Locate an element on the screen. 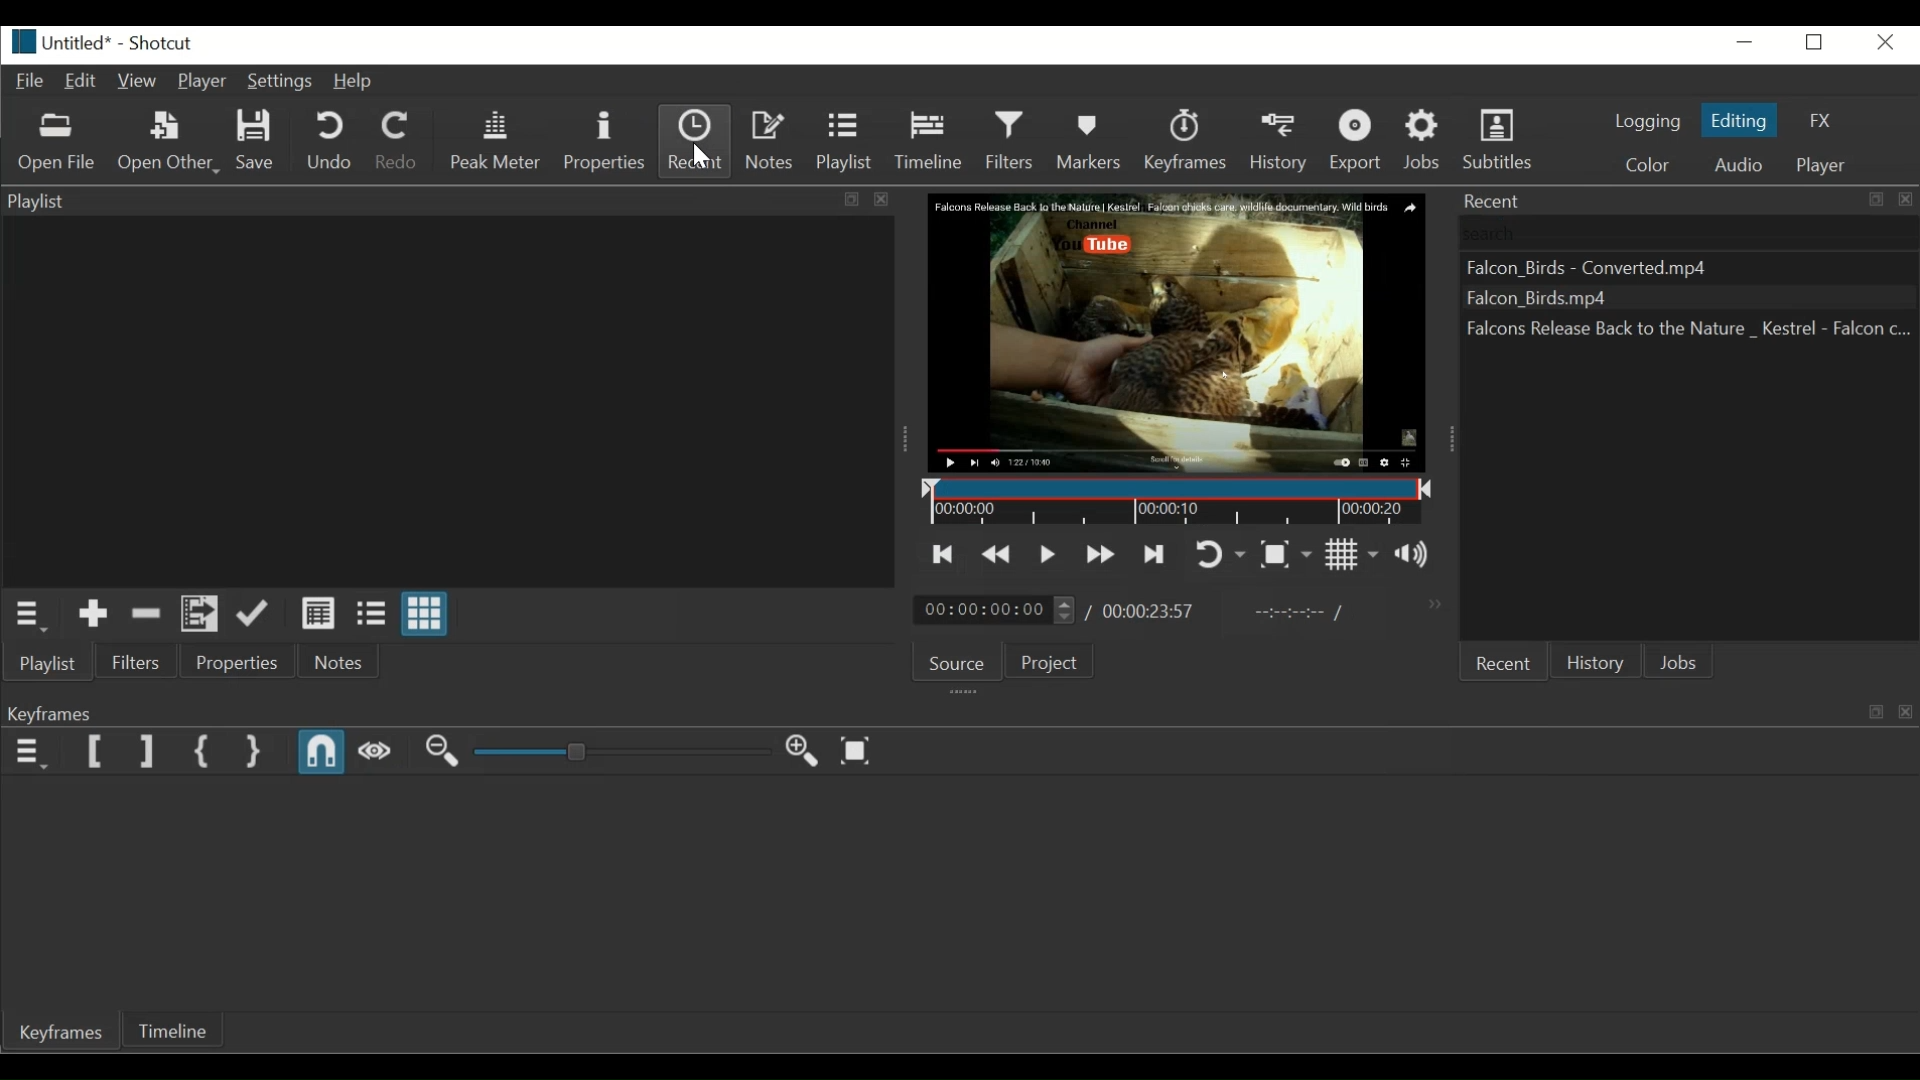  Timeline is located at coordinates (932, 140).